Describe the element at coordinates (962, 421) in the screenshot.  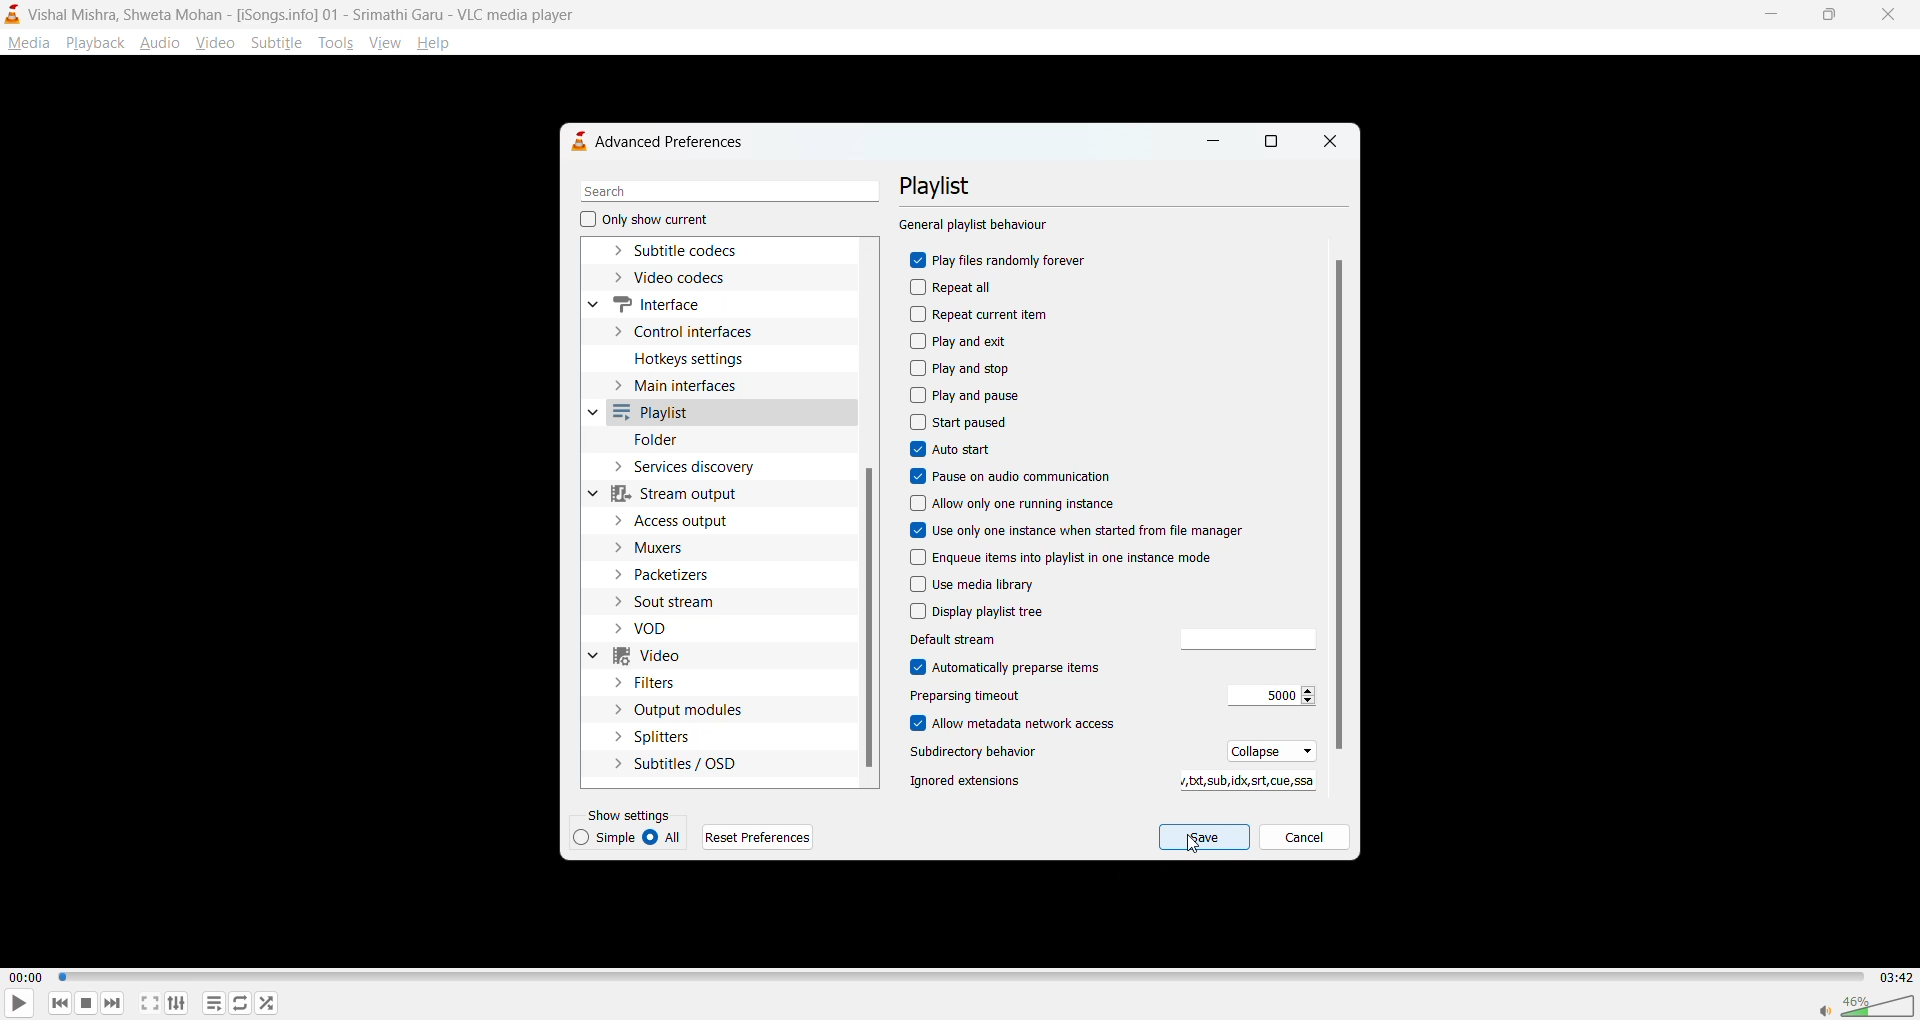
I see `start paused` at that location.